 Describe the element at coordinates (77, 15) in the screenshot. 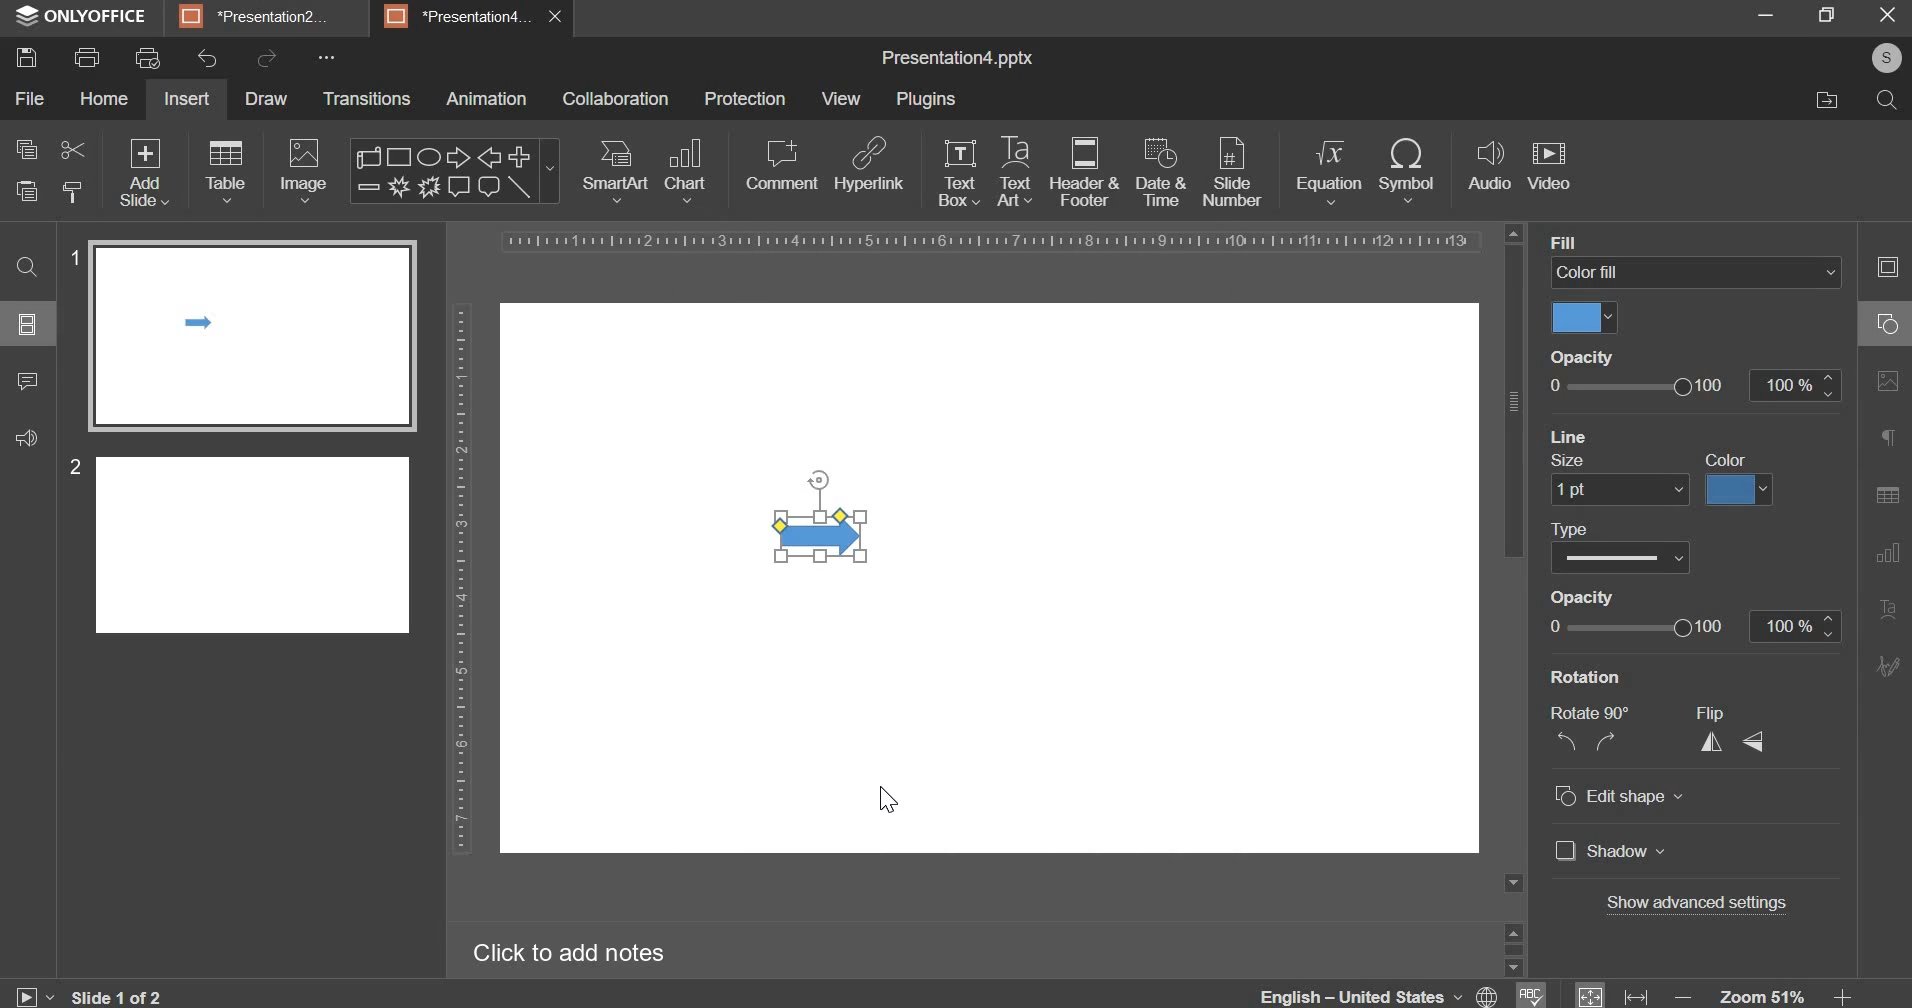

I see `ONLYOFFICE` at that location.